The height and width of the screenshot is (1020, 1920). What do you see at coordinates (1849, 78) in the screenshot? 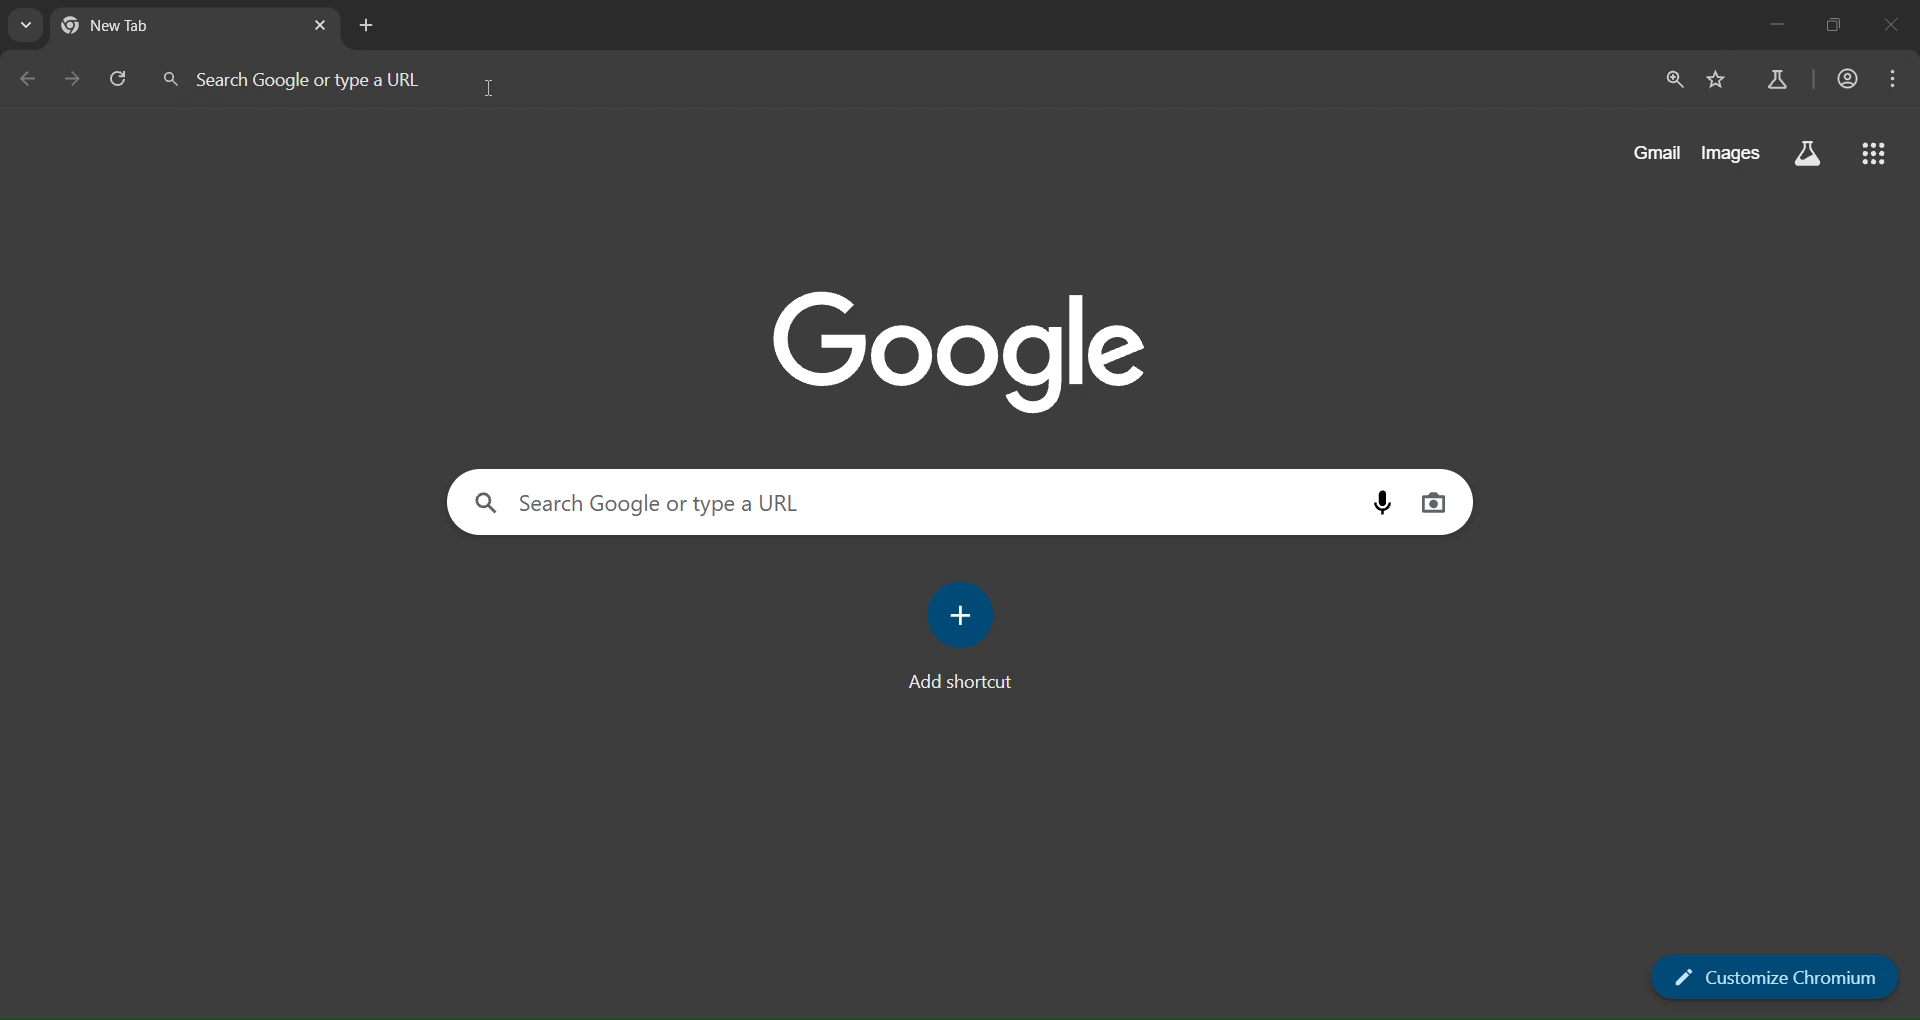
I see `accounts` at bounding box center [1849, 78].